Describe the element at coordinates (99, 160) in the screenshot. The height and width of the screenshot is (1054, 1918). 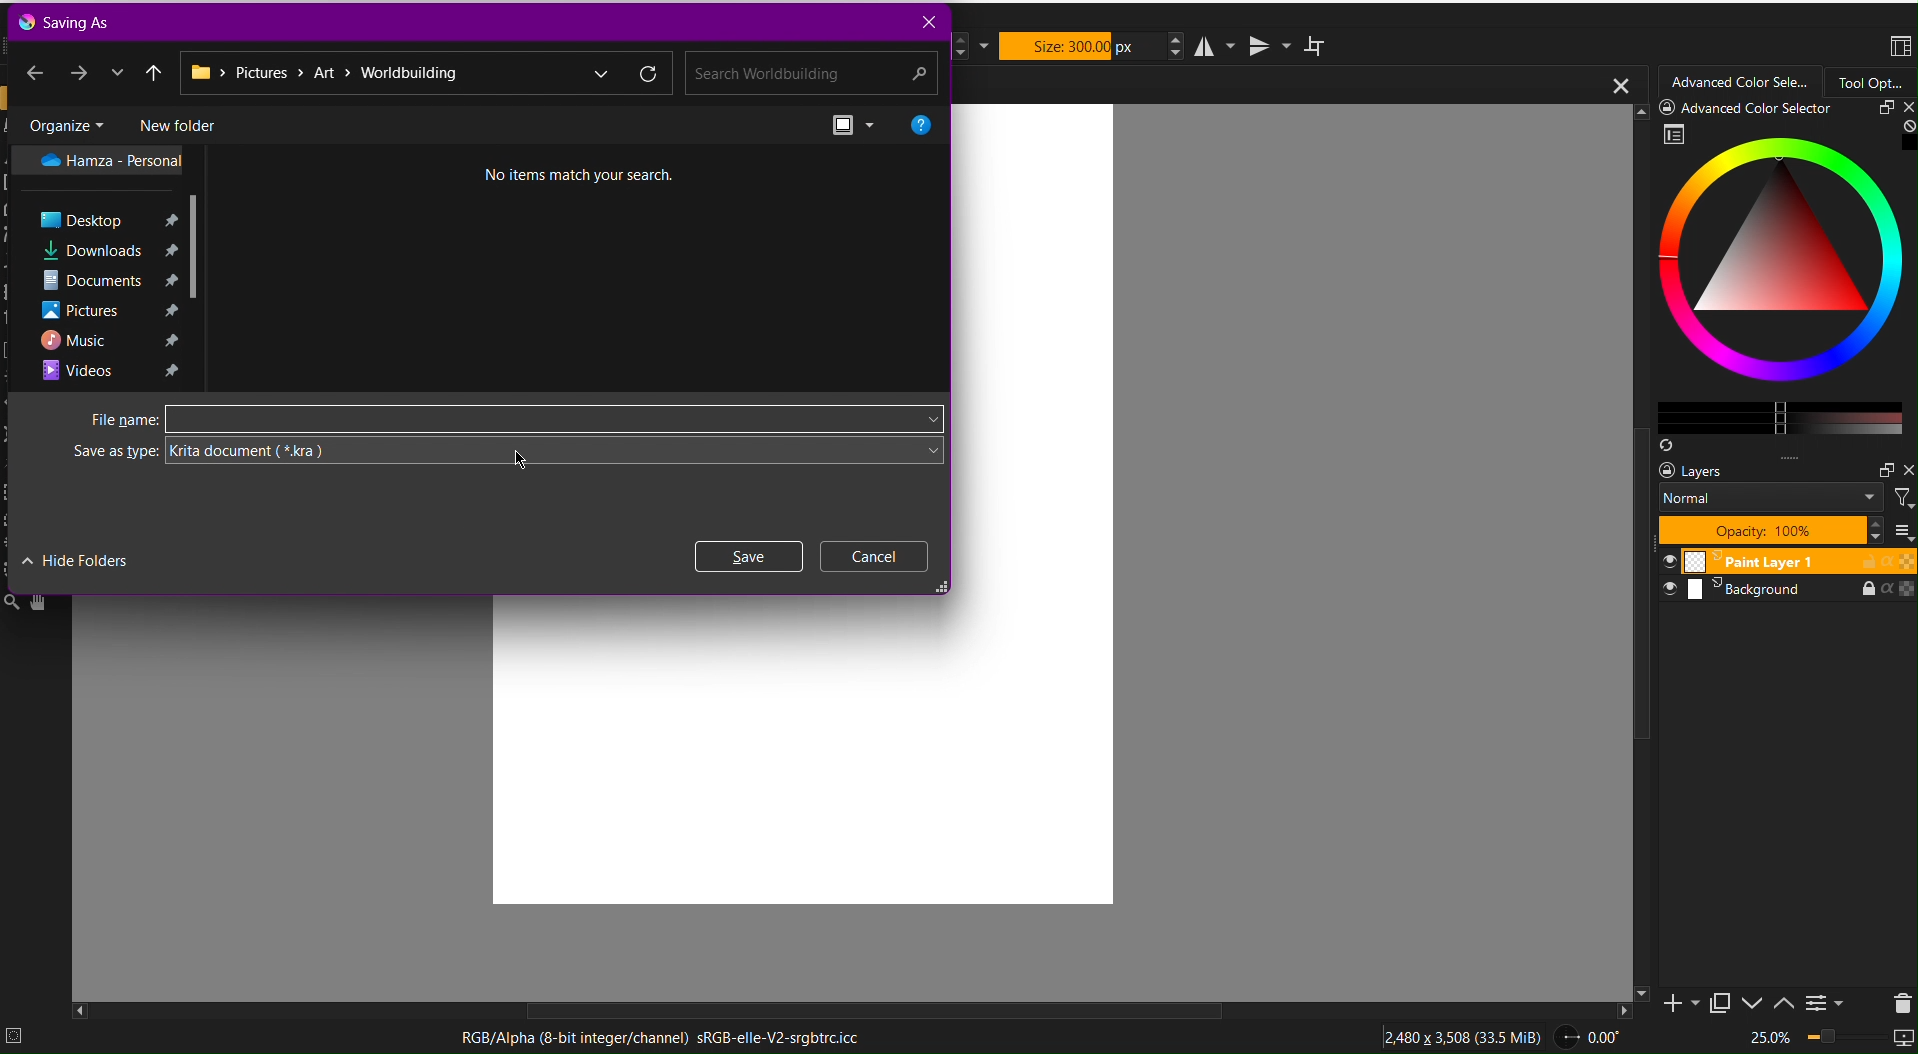
I see `Hamza-Personal` at that location.